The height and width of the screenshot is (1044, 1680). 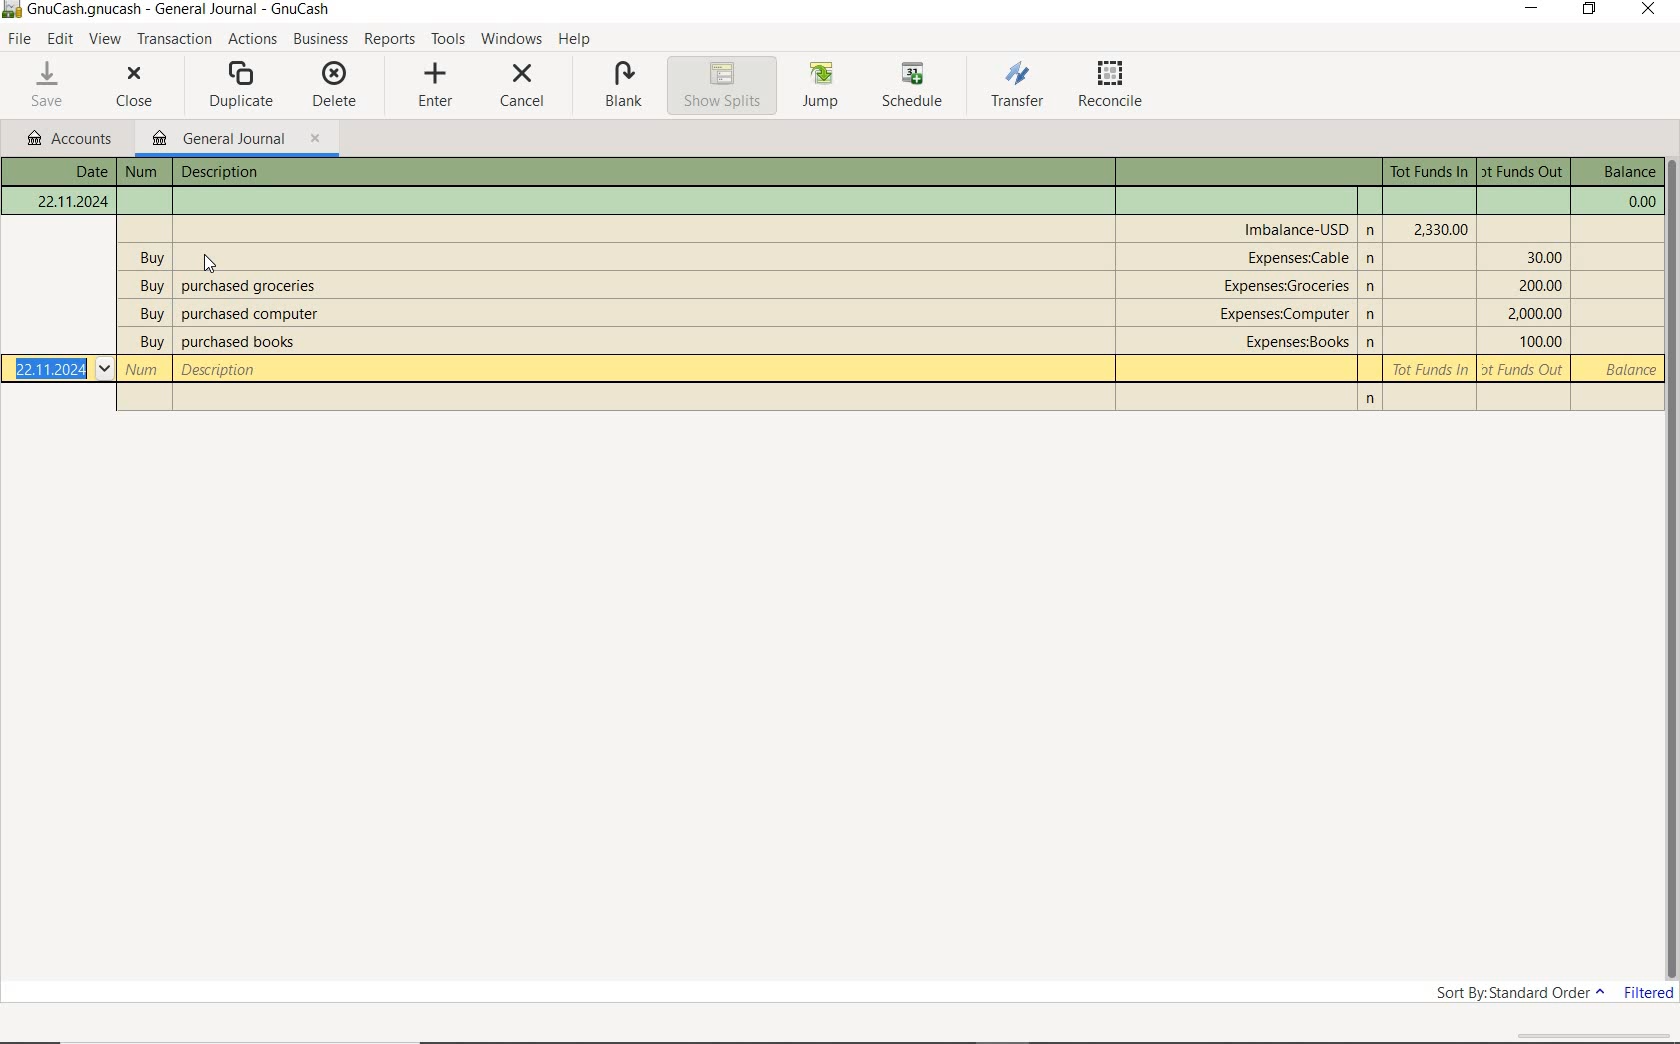 I want to click on RESTORE DOWN, so click(x=1590, y=9).